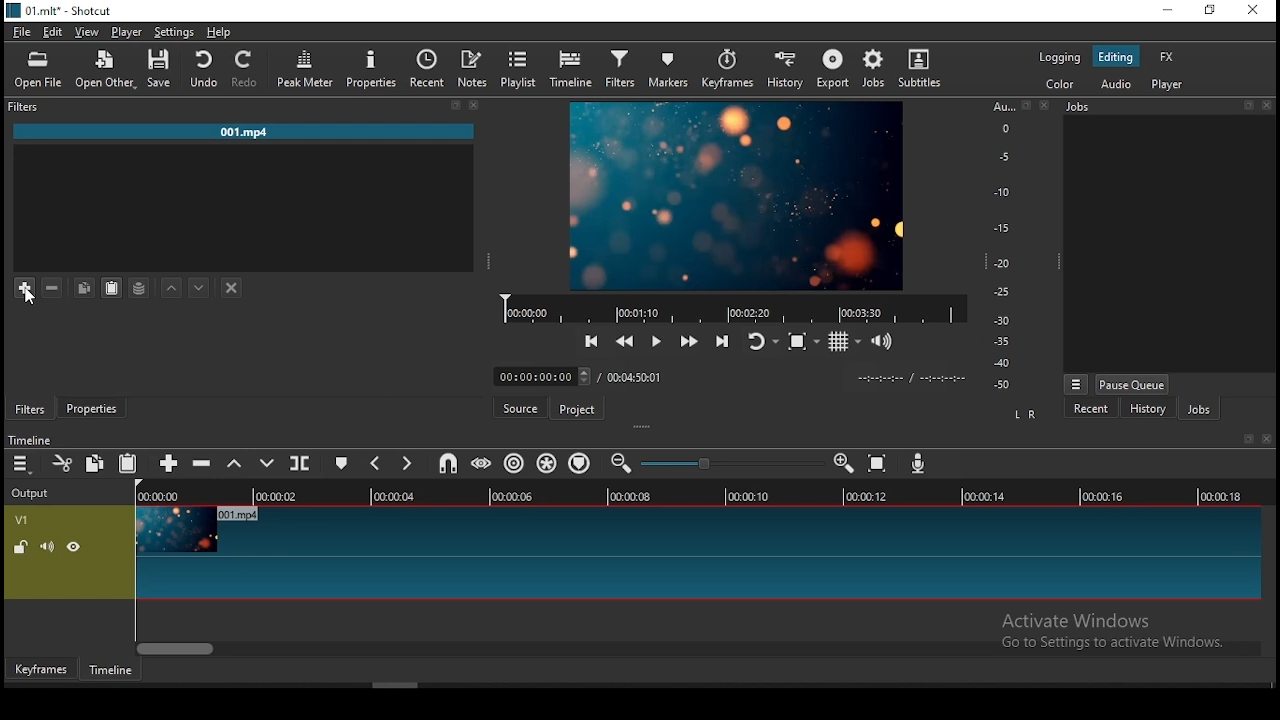  I want to click on editing, so click(1117, 55).